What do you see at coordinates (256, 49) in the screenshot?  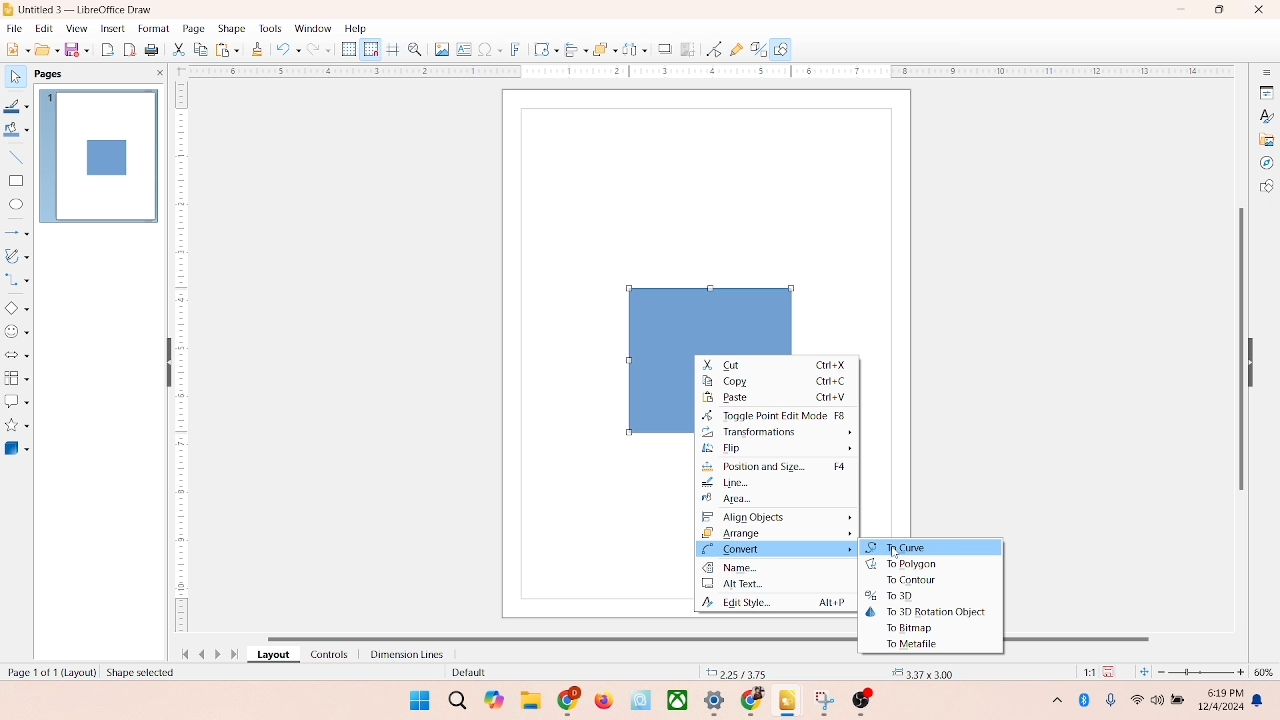 I see `clone formatting` at bounding box center [256, 49].